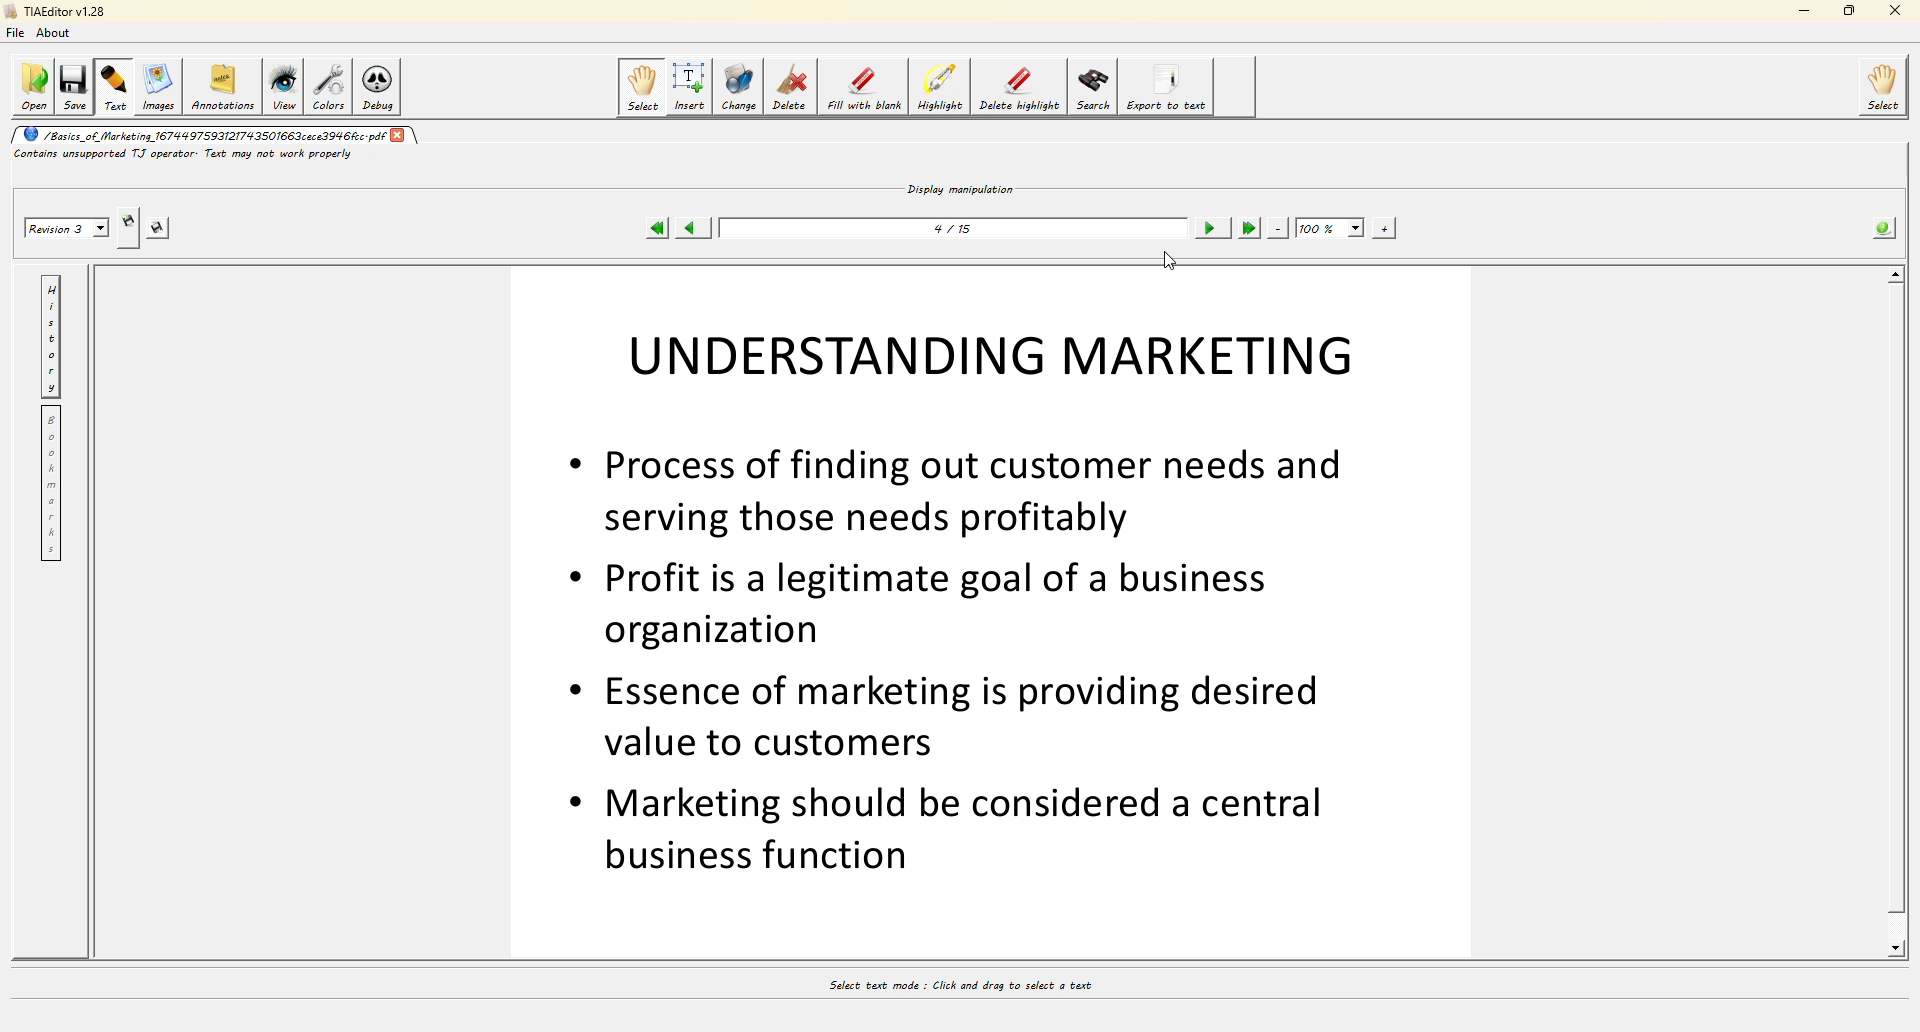 This screenshot has height=1032, width=1920. I want to click on editor, so click(61, 11).